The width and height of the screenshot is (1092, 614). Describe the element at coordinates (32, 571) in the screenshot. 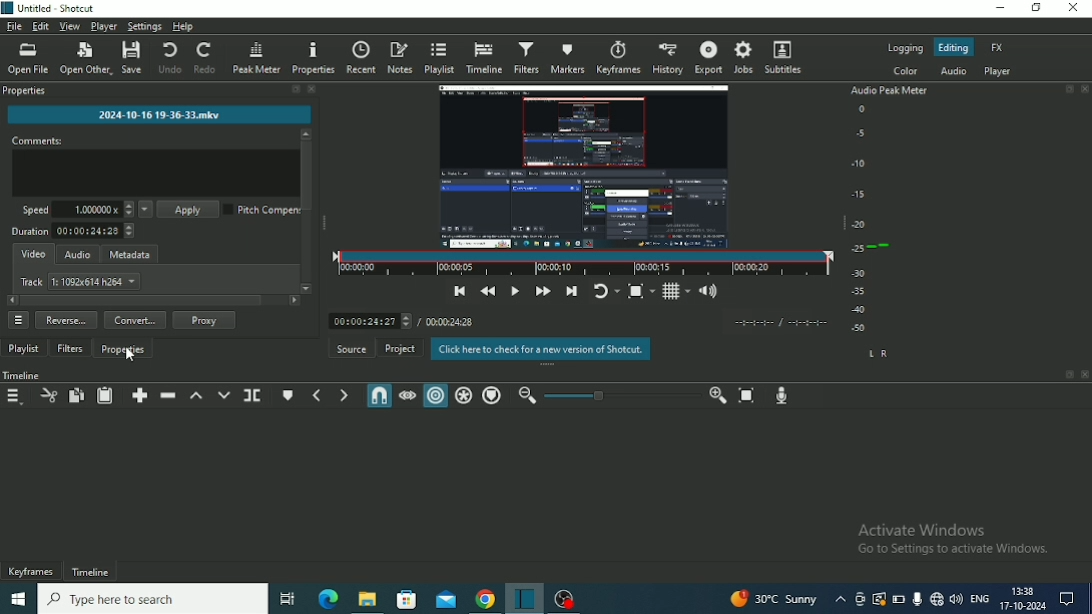

I see `Keyframes` at that location.